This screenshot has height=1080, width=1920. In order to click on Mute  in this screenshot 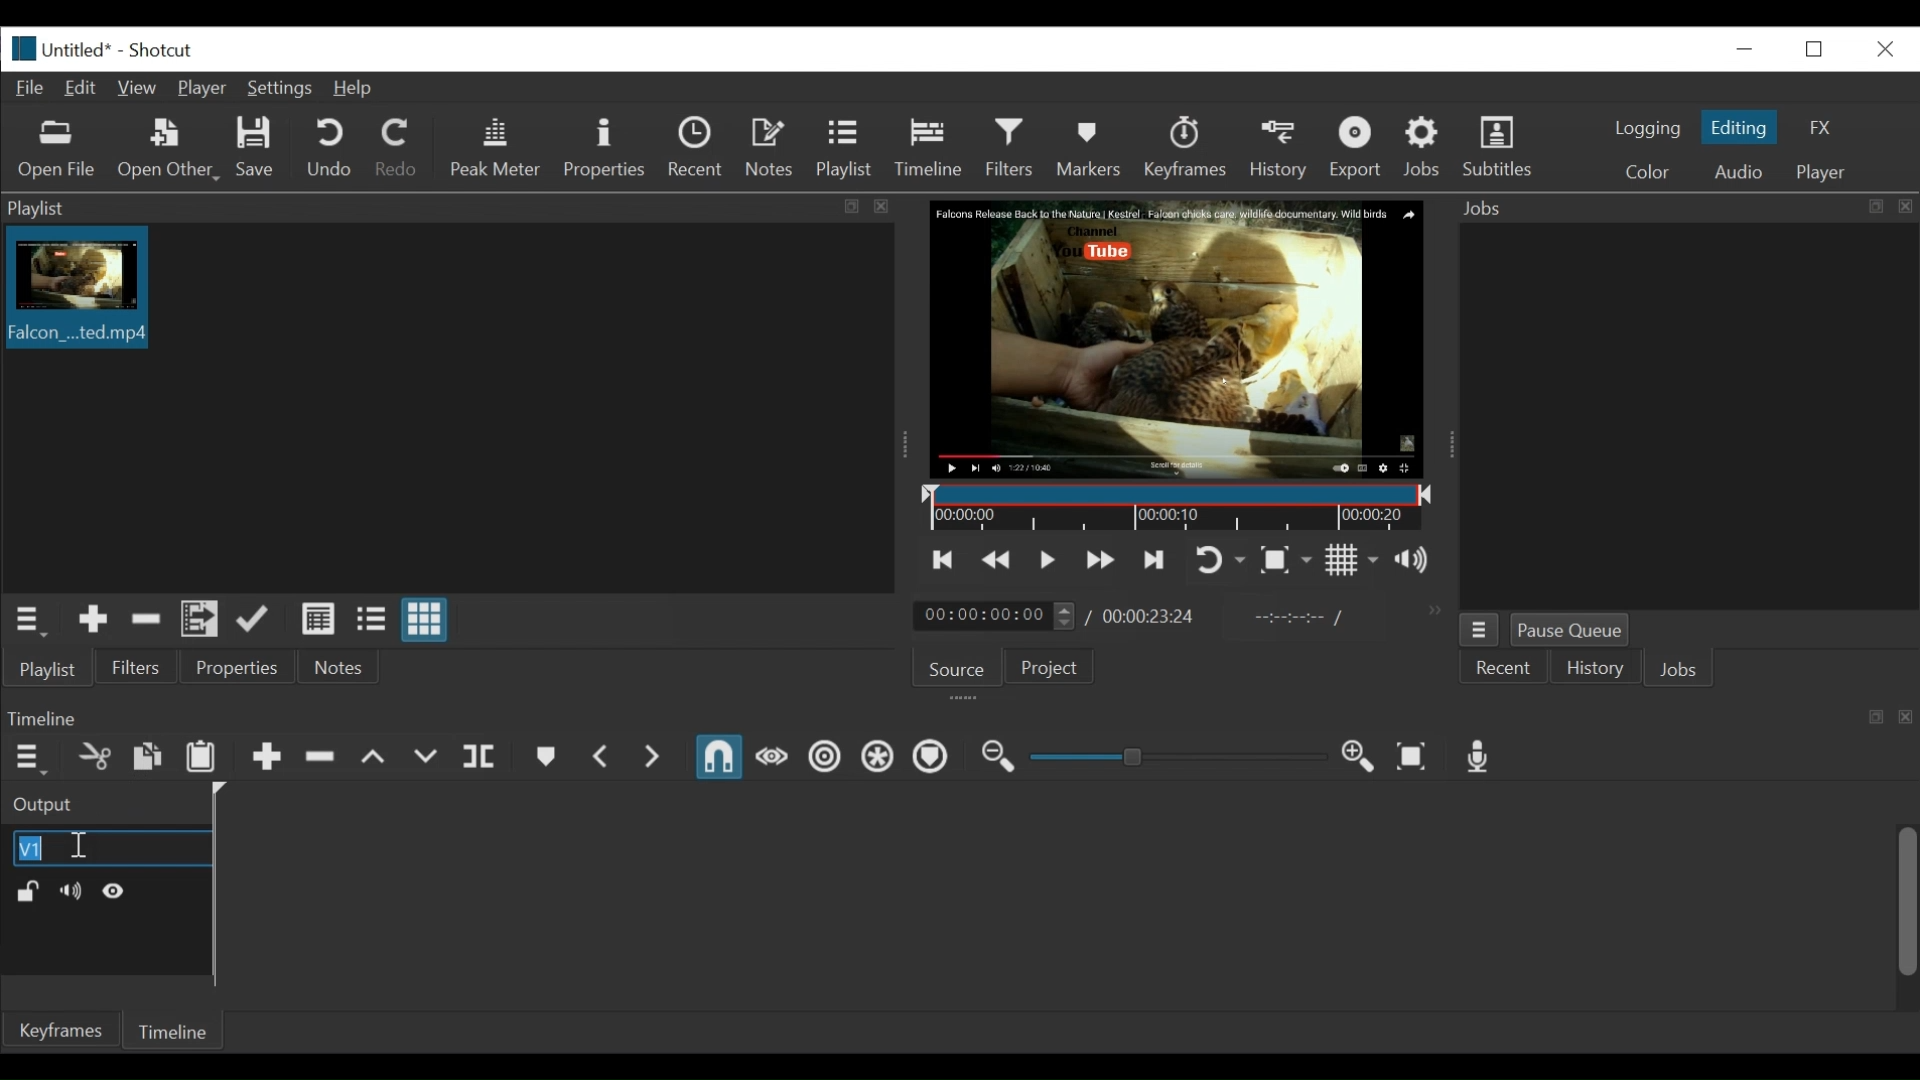, I will do `click(67, 891)`.